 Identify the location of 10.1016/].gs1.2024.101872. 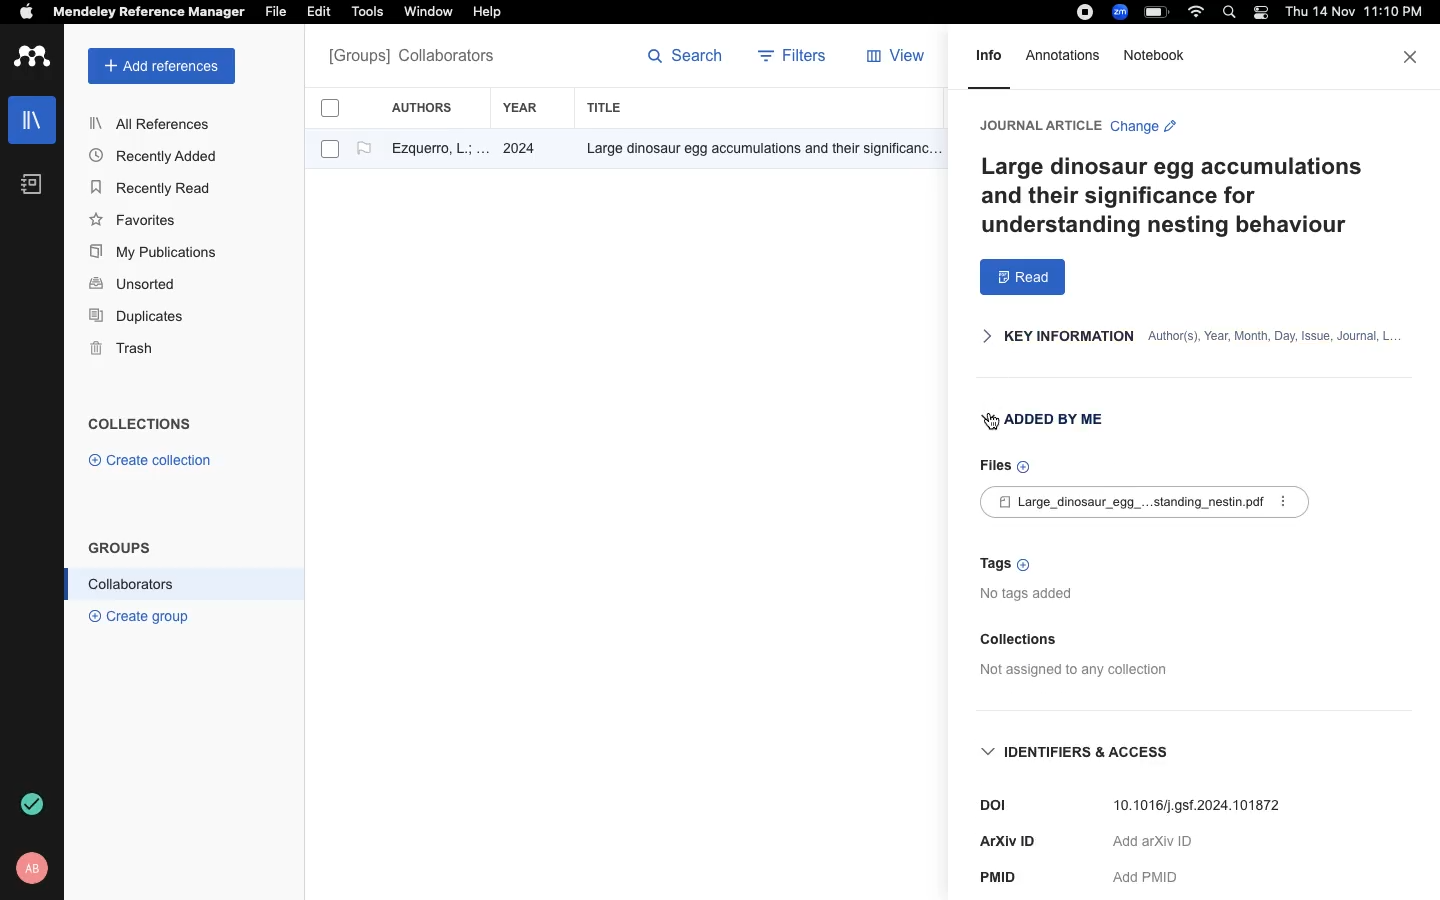
(1198, 801).